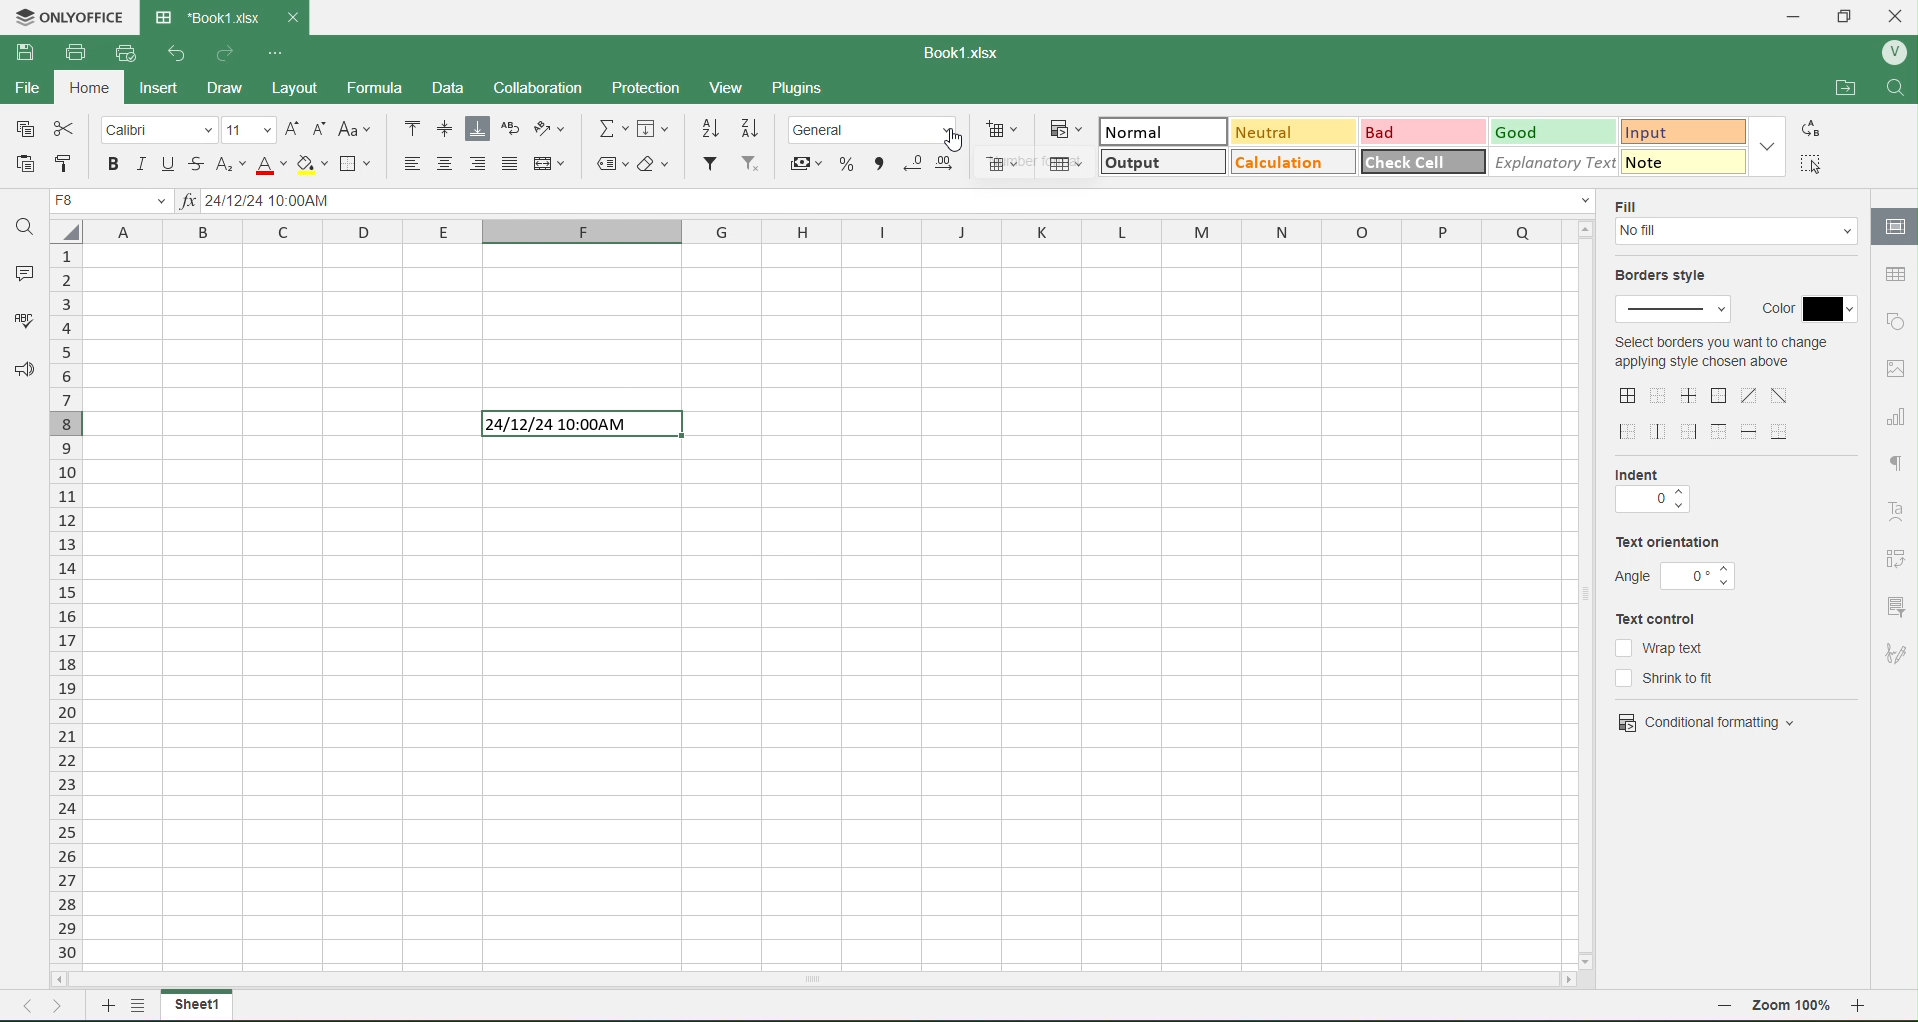 Image resolution: width=1918 pixels, height=1022 pixels. I want to click on link, so click(1896, 558).